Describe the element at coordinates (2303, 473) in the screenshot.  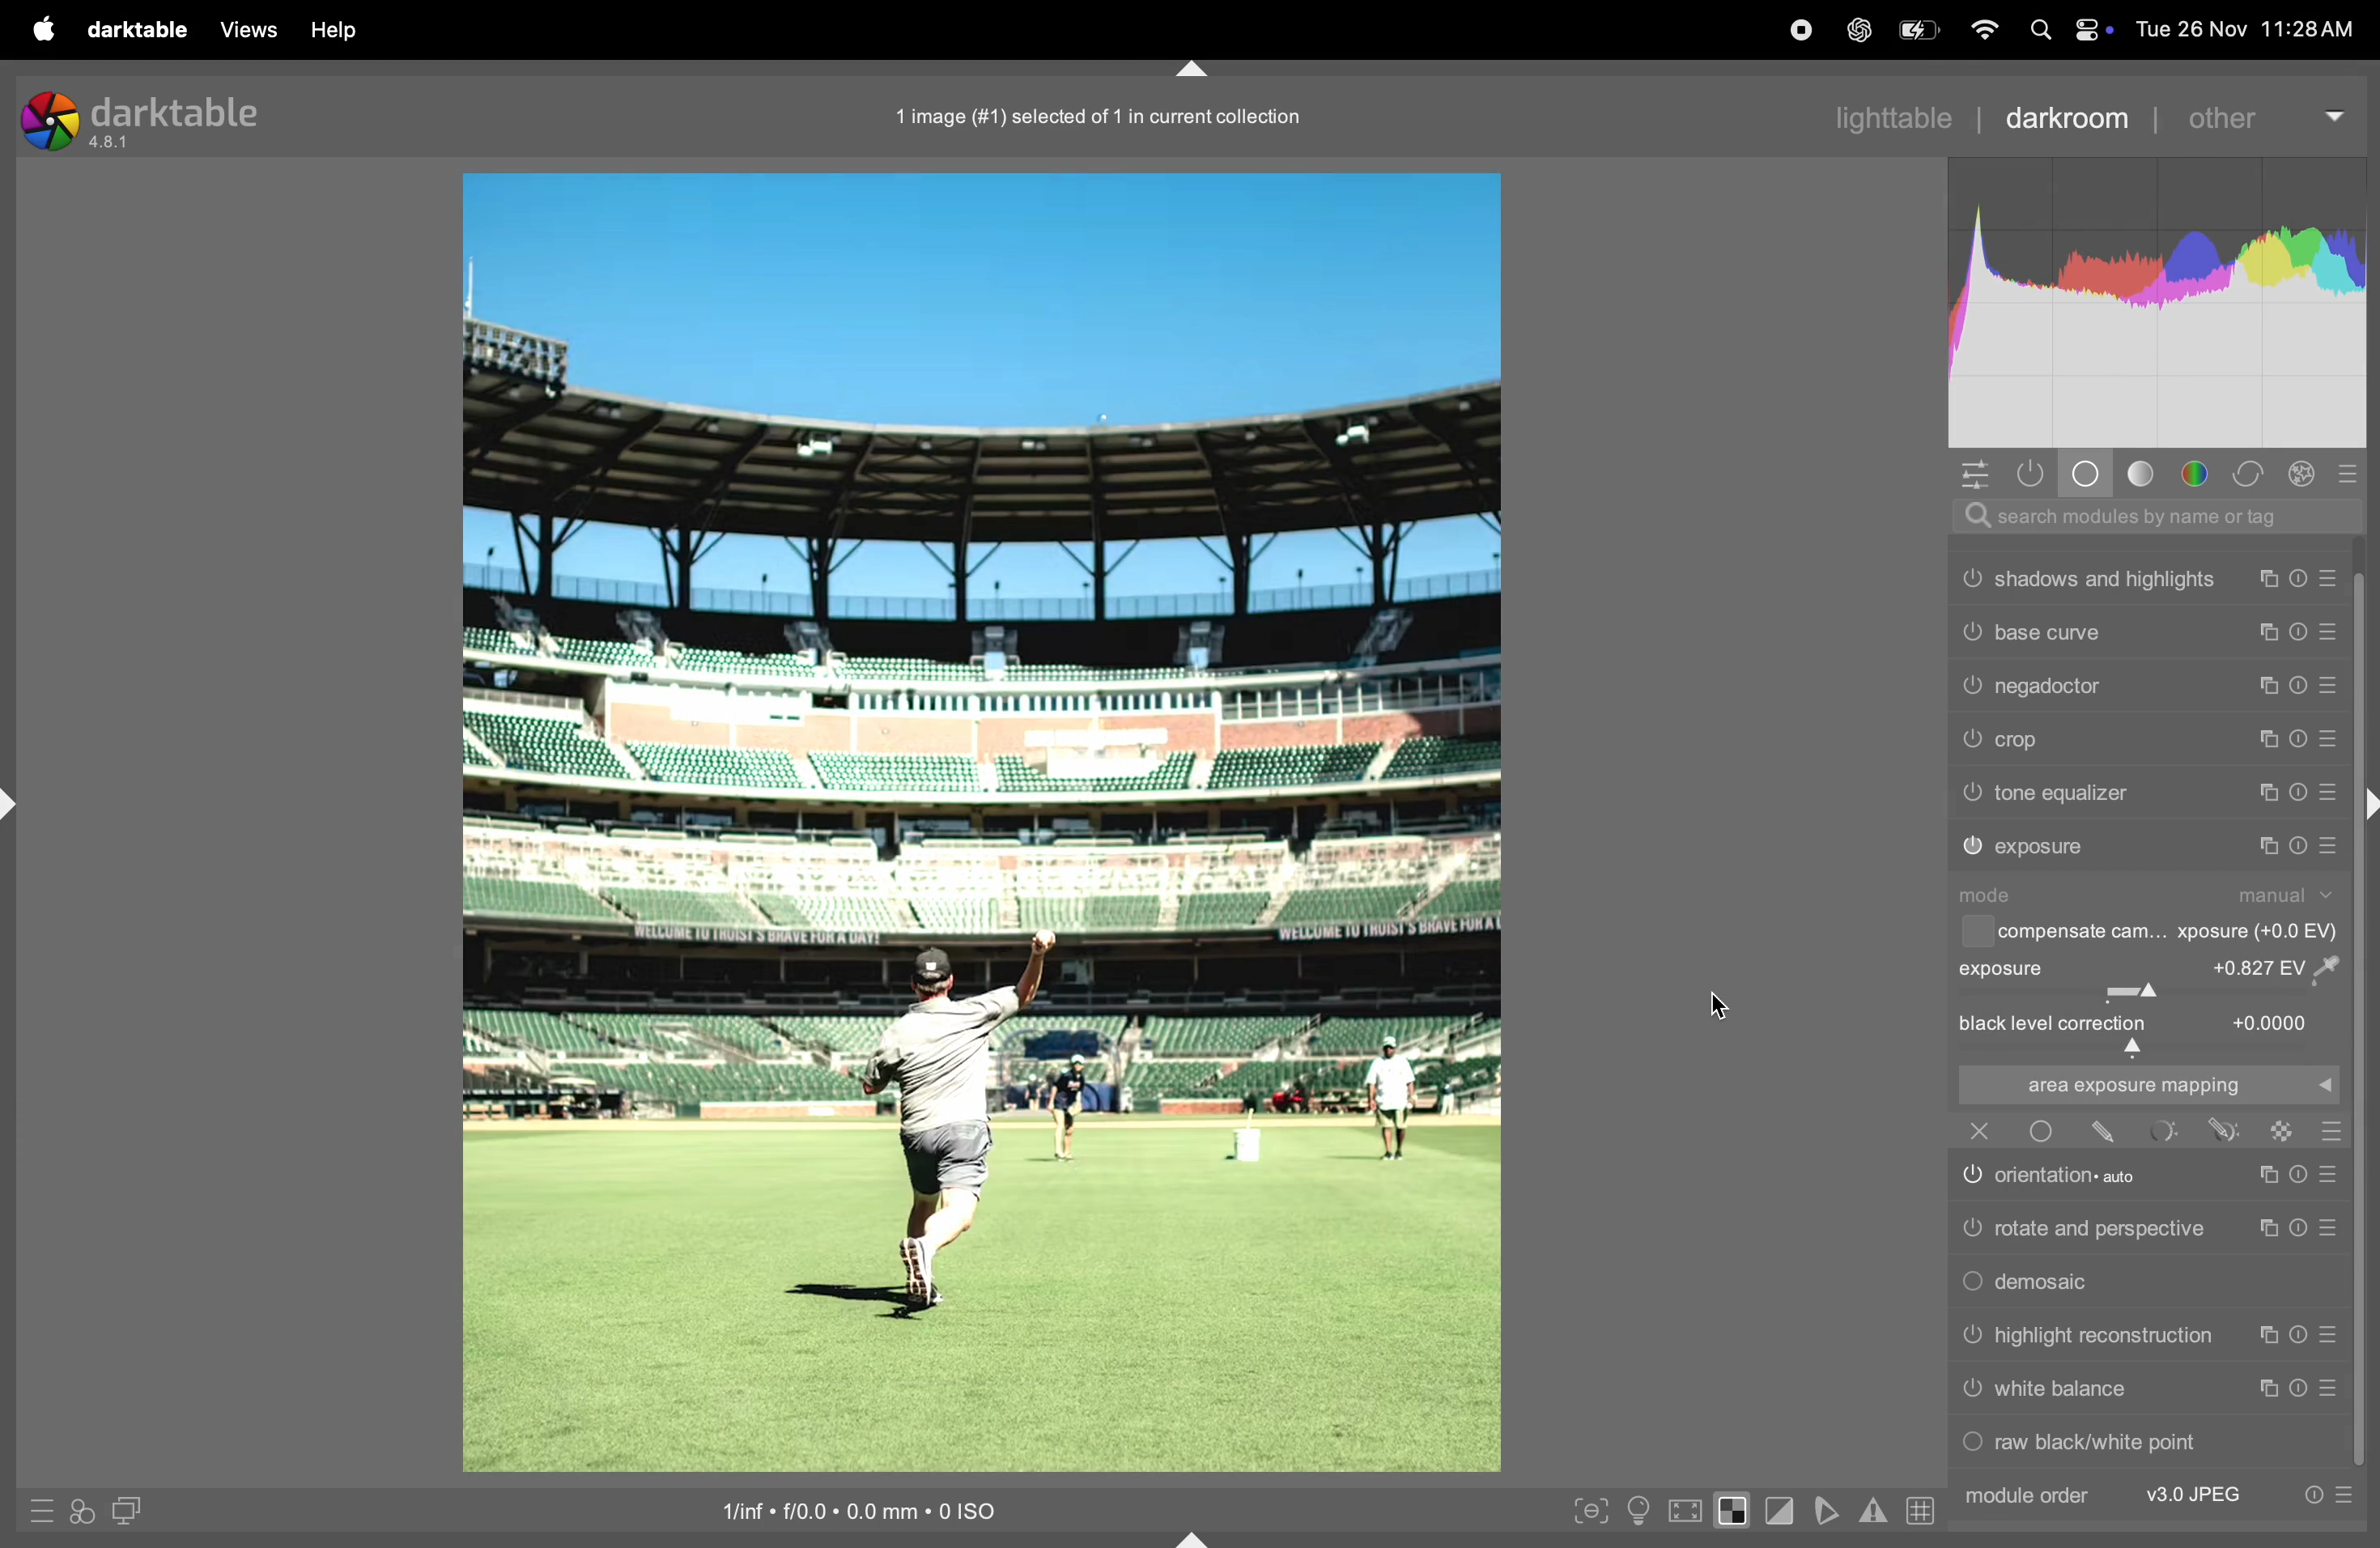
I see `effect` at that location.